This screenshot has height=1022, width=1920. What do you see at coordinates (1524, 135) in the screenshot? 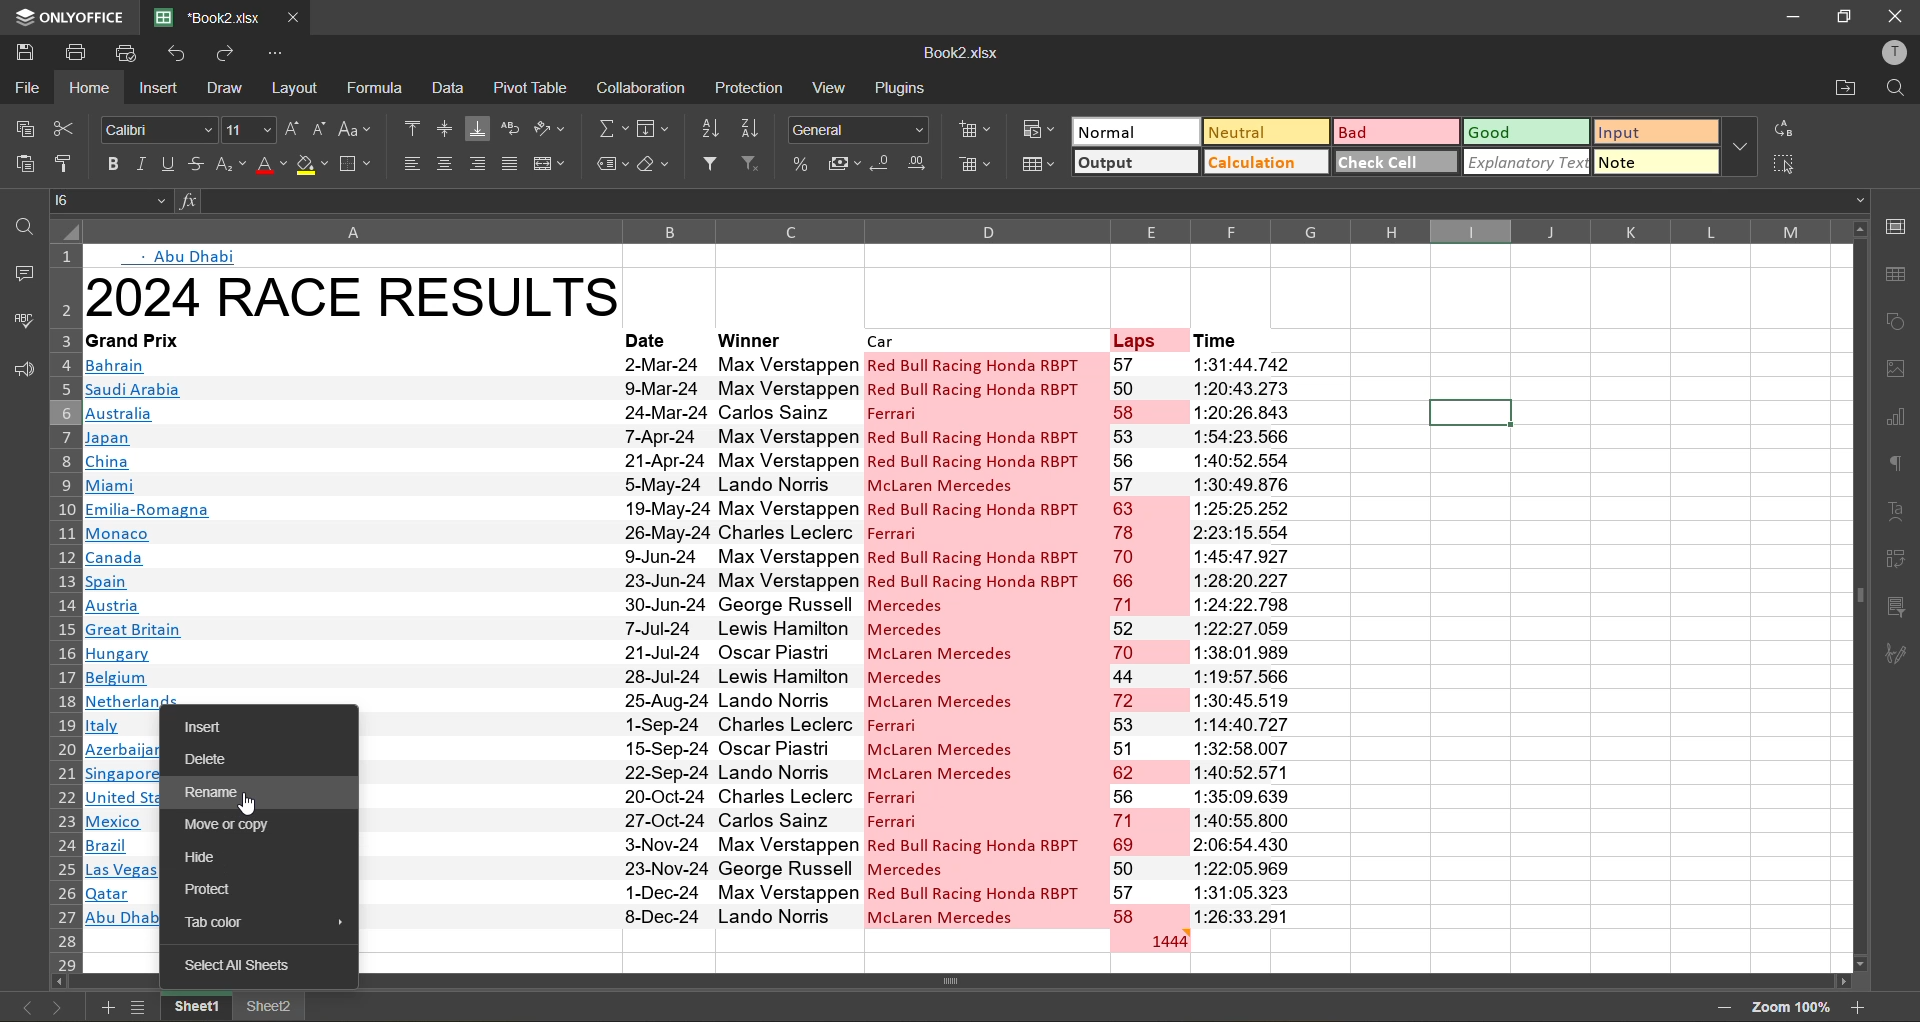
I see `good` at bounding box center [1524, 135].